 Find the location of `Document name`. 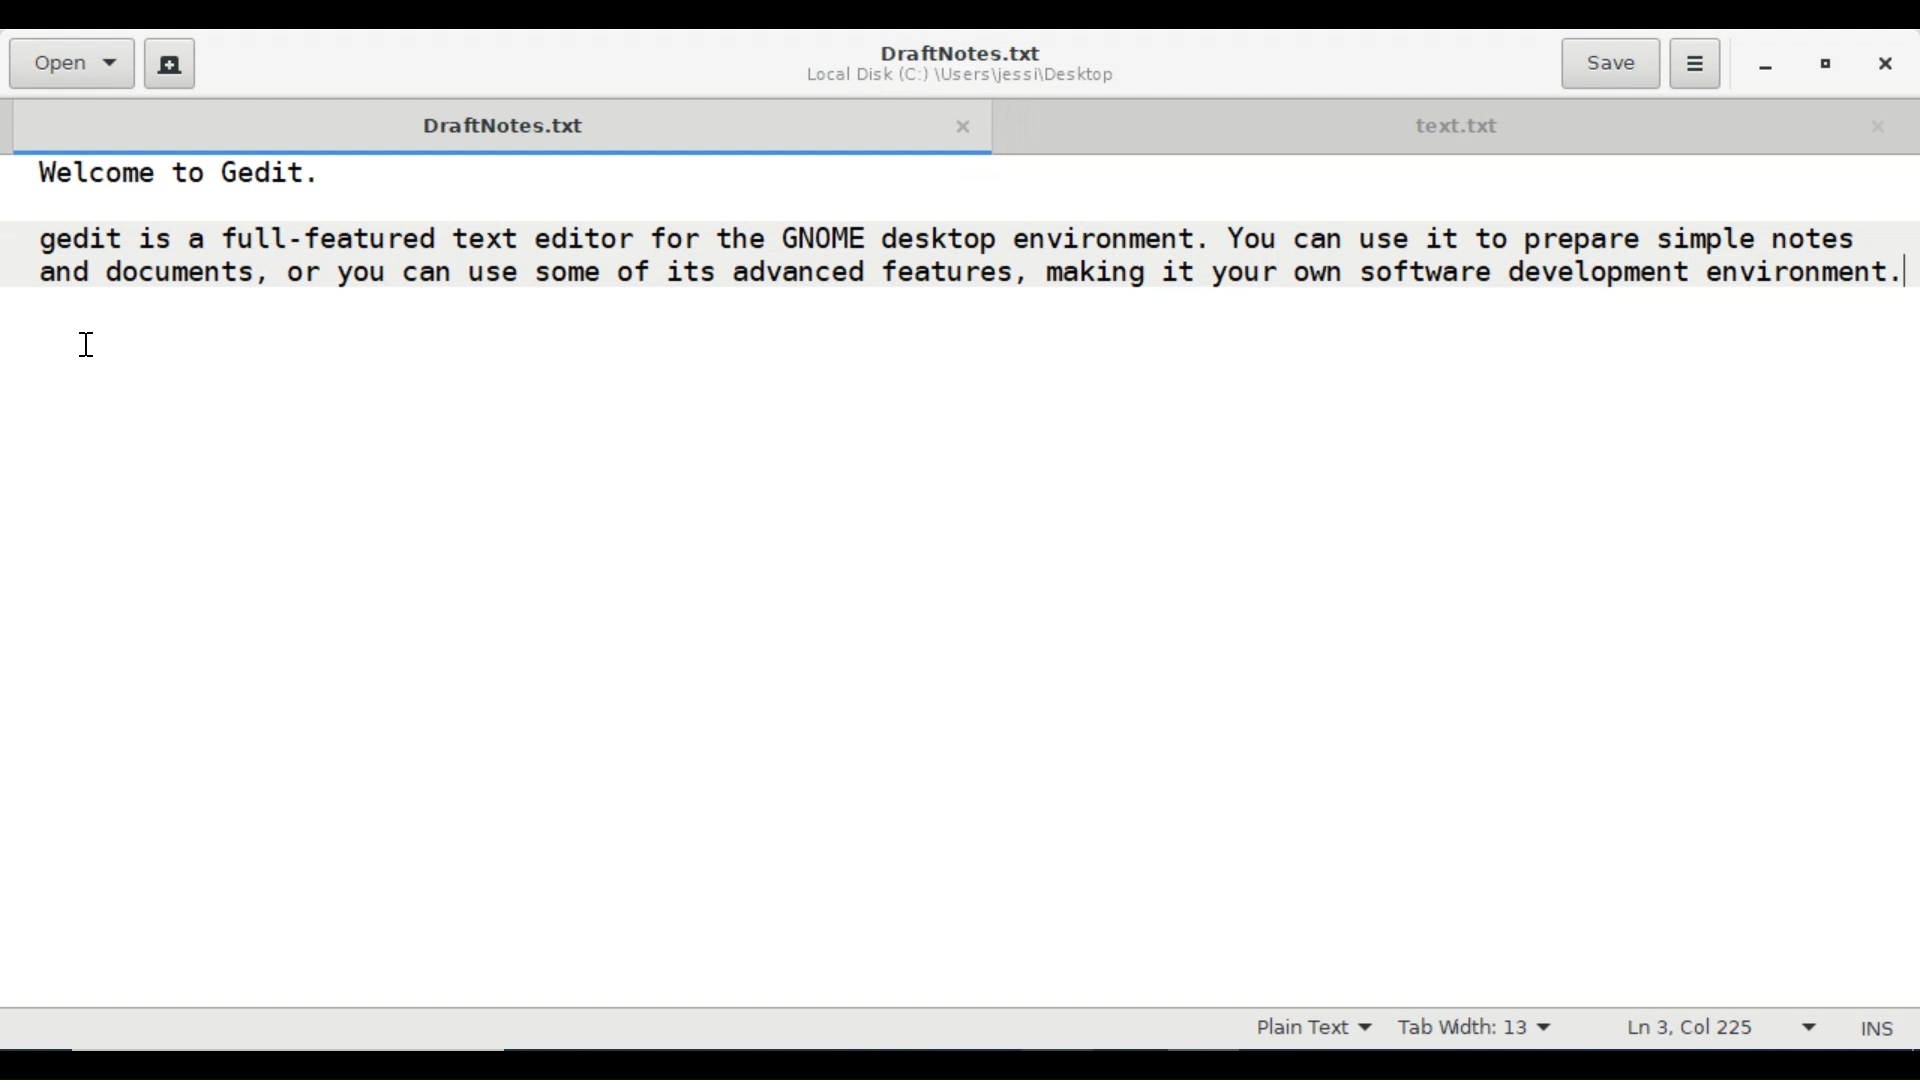

Document name is located at coordinates (962, 52).